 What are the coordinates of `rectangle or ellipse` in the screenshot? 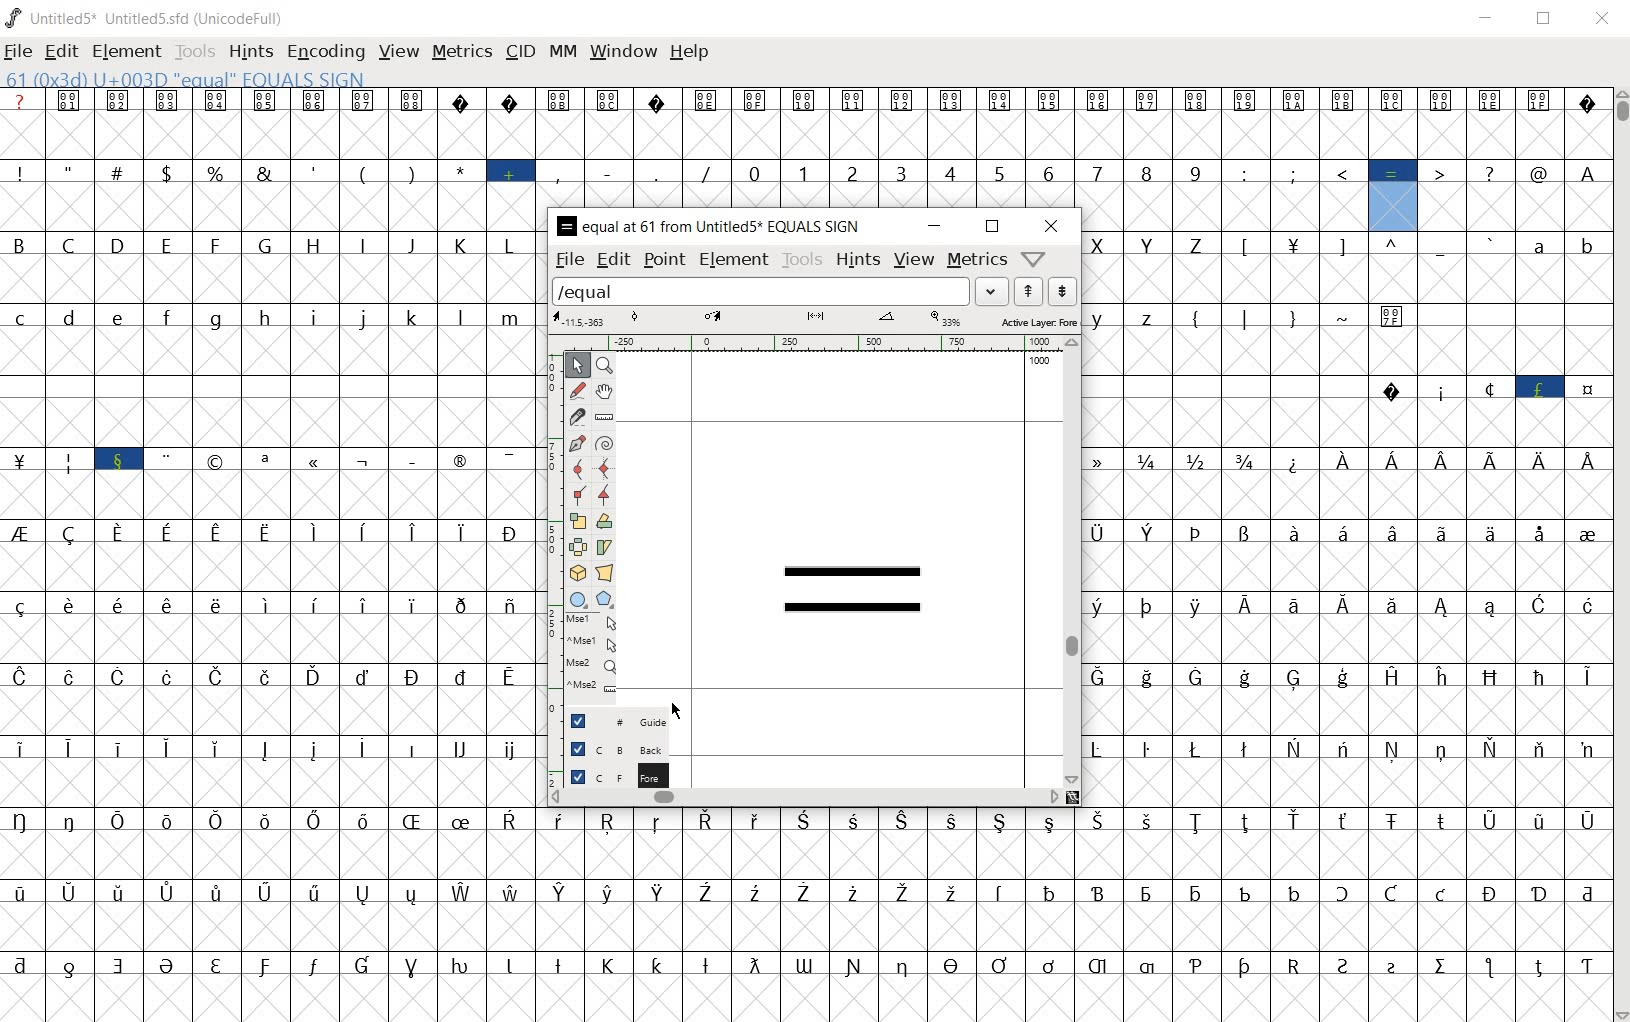 It's located at (579, 599).